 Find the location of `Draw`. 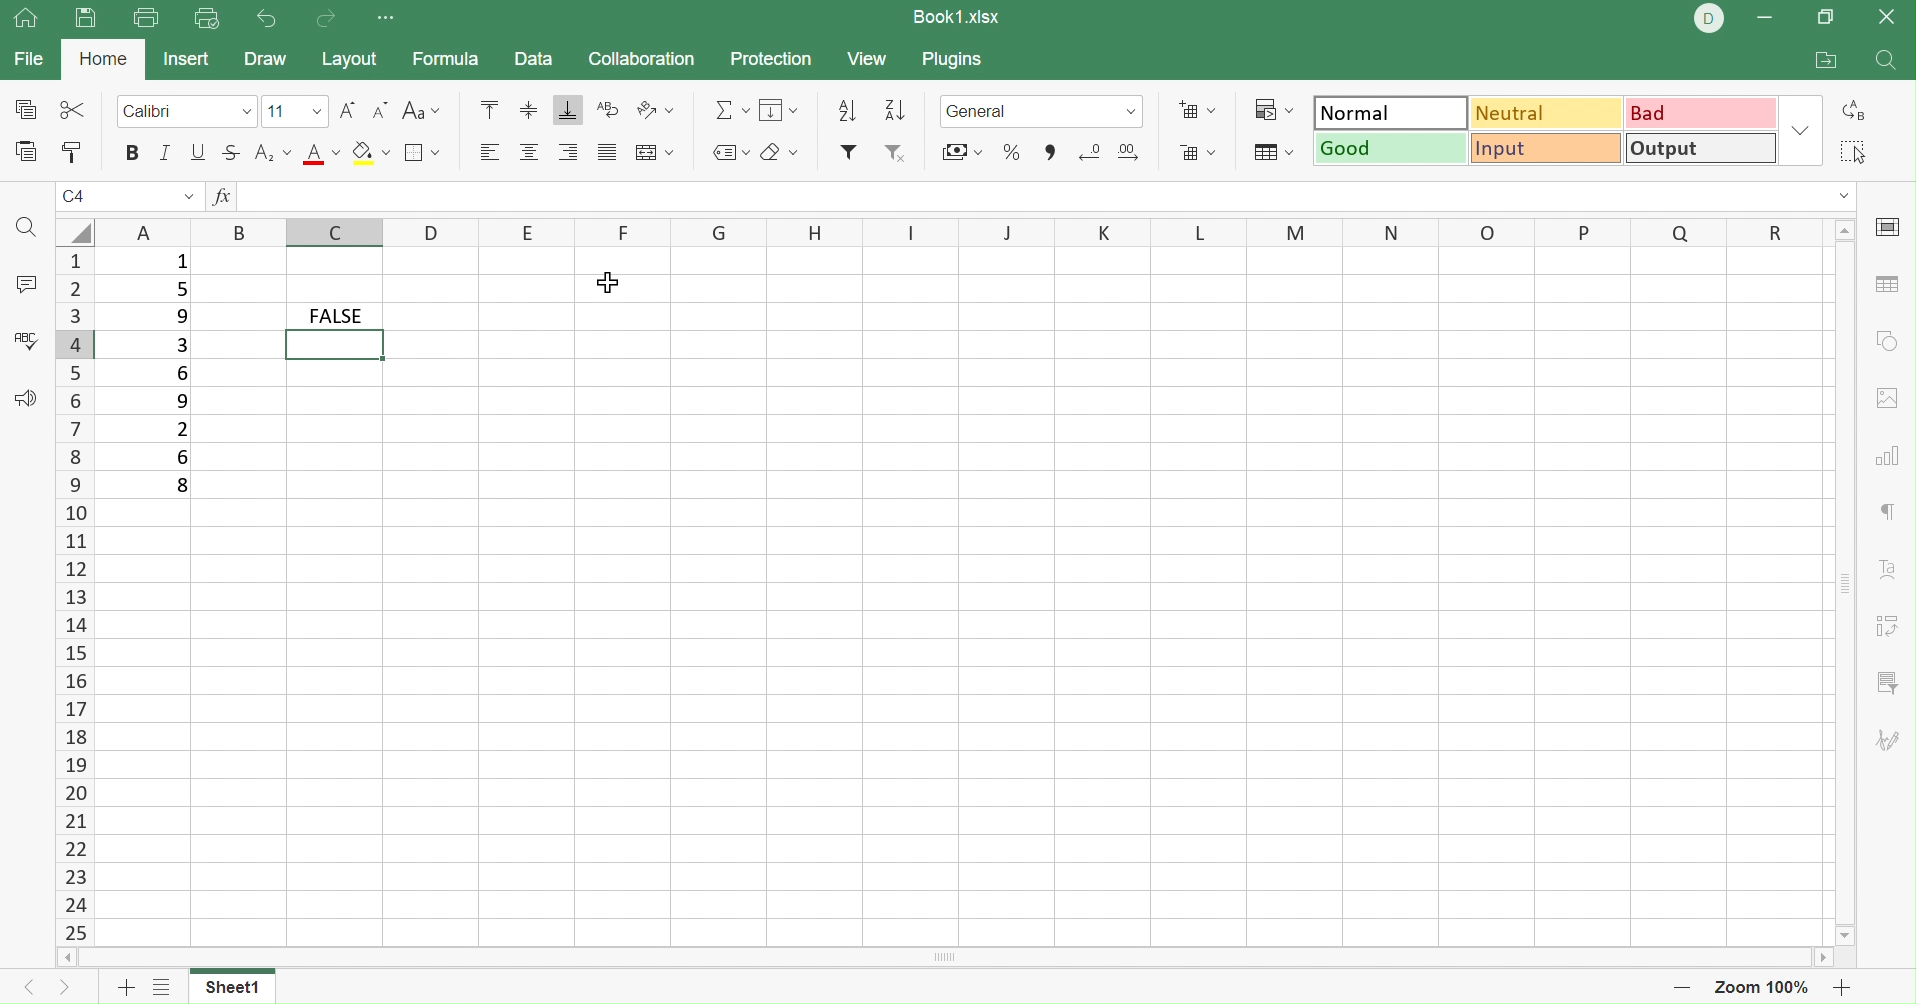

Draw is located at coordinates (264, 59).